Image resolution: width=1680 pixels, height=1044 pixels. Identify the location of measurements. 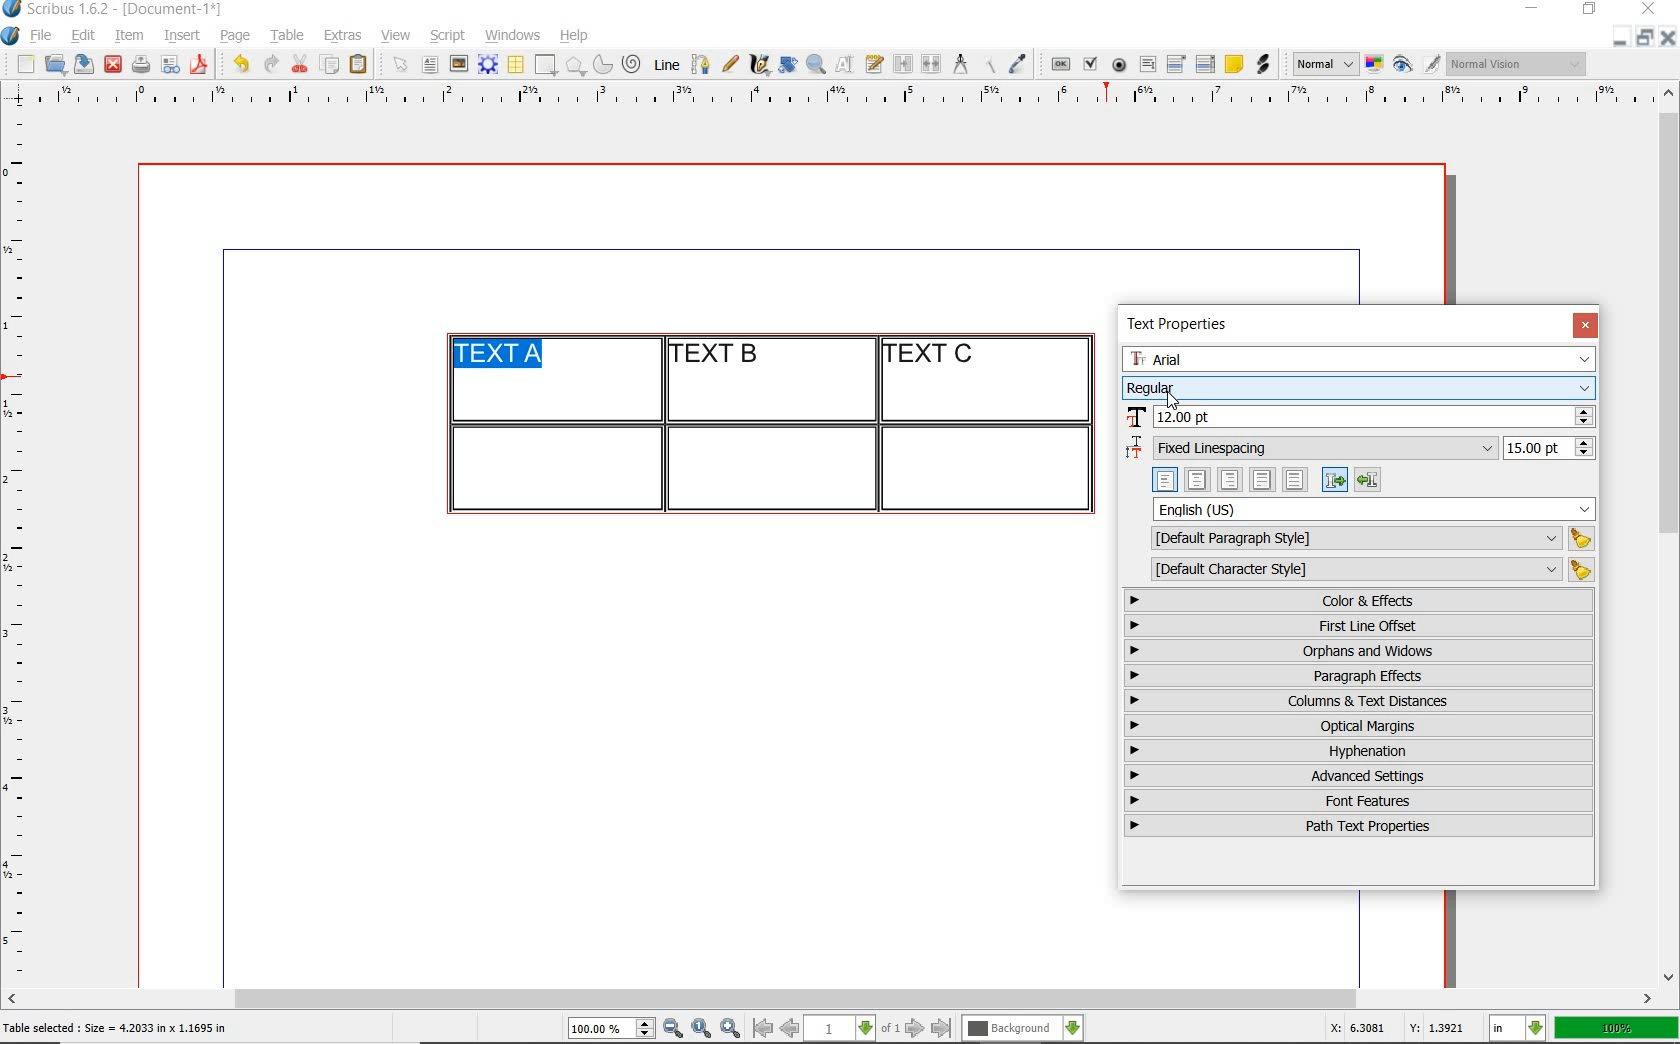
(960, 65).